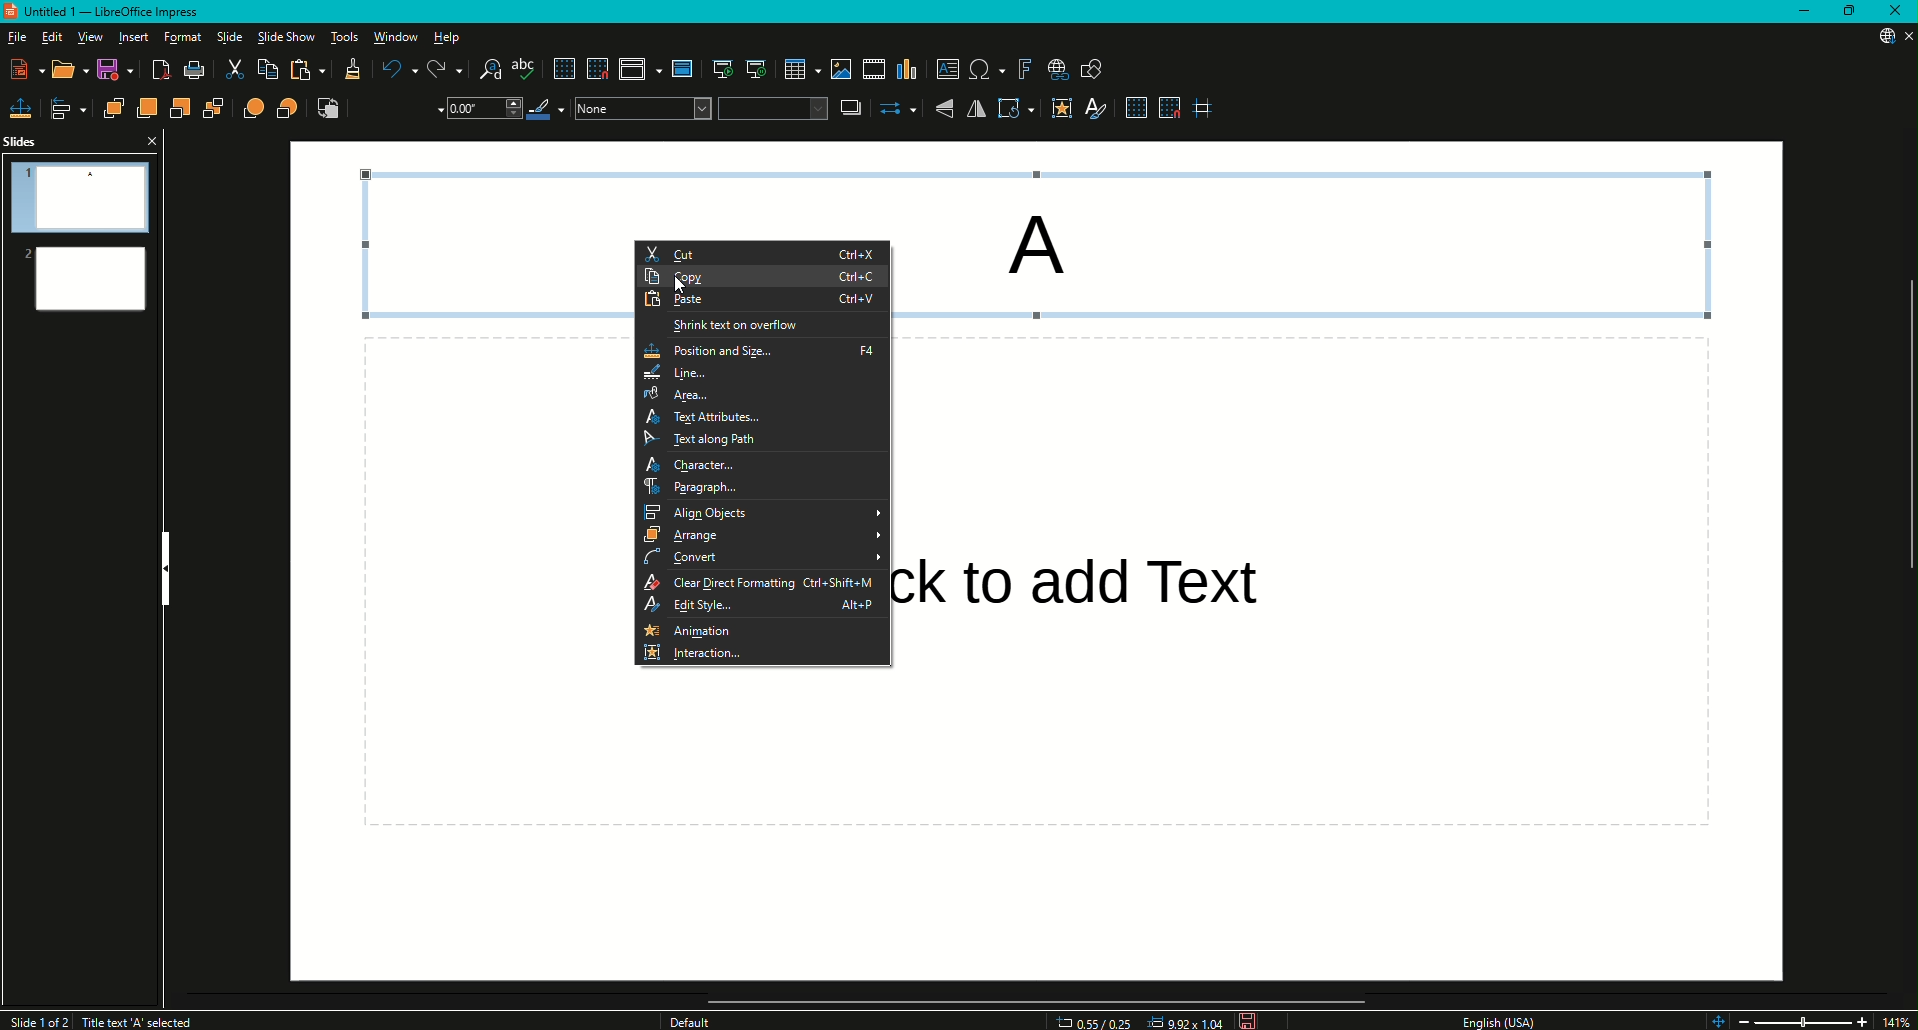 The image size is (1918, 1030). I want to click on 14%, so click(1899, 1020).